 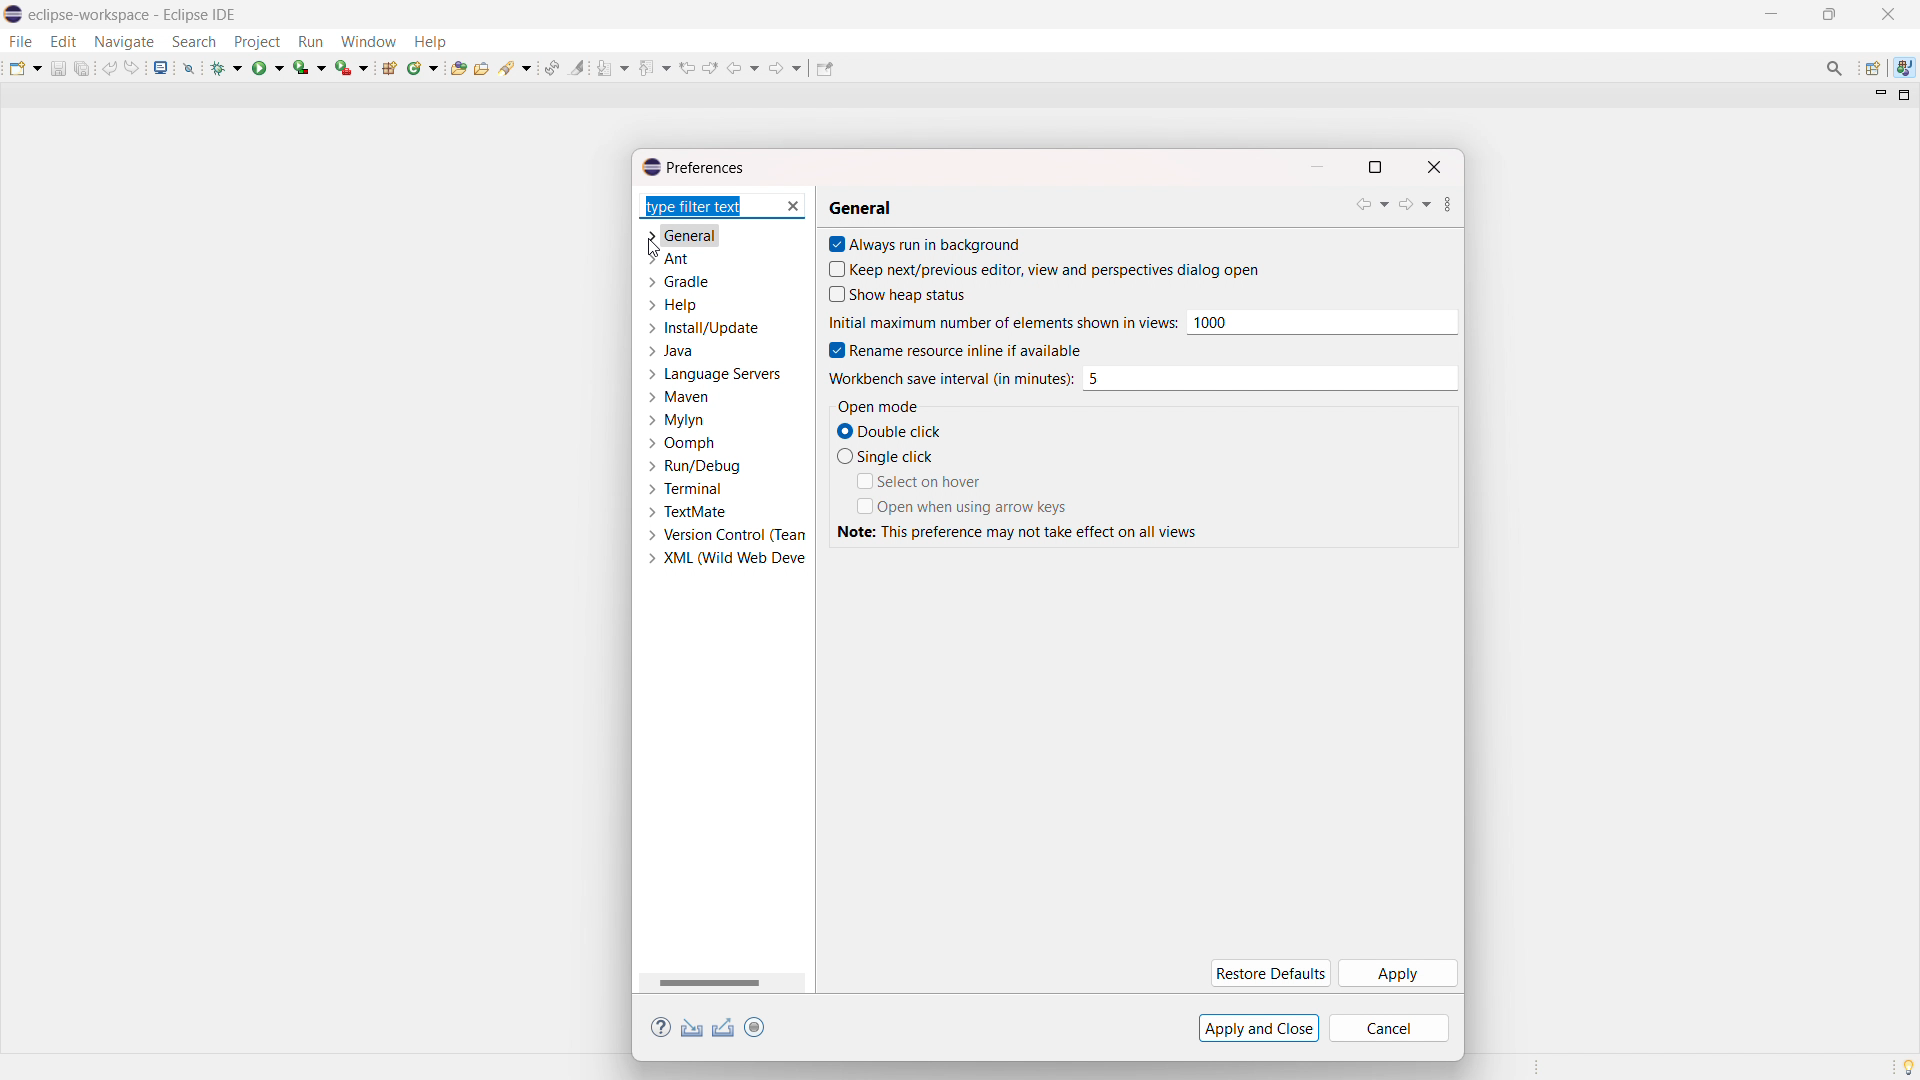 What do you see at coordinates (368, 41) in the screenshot?
I see `window` at bounding box center [368, 41].